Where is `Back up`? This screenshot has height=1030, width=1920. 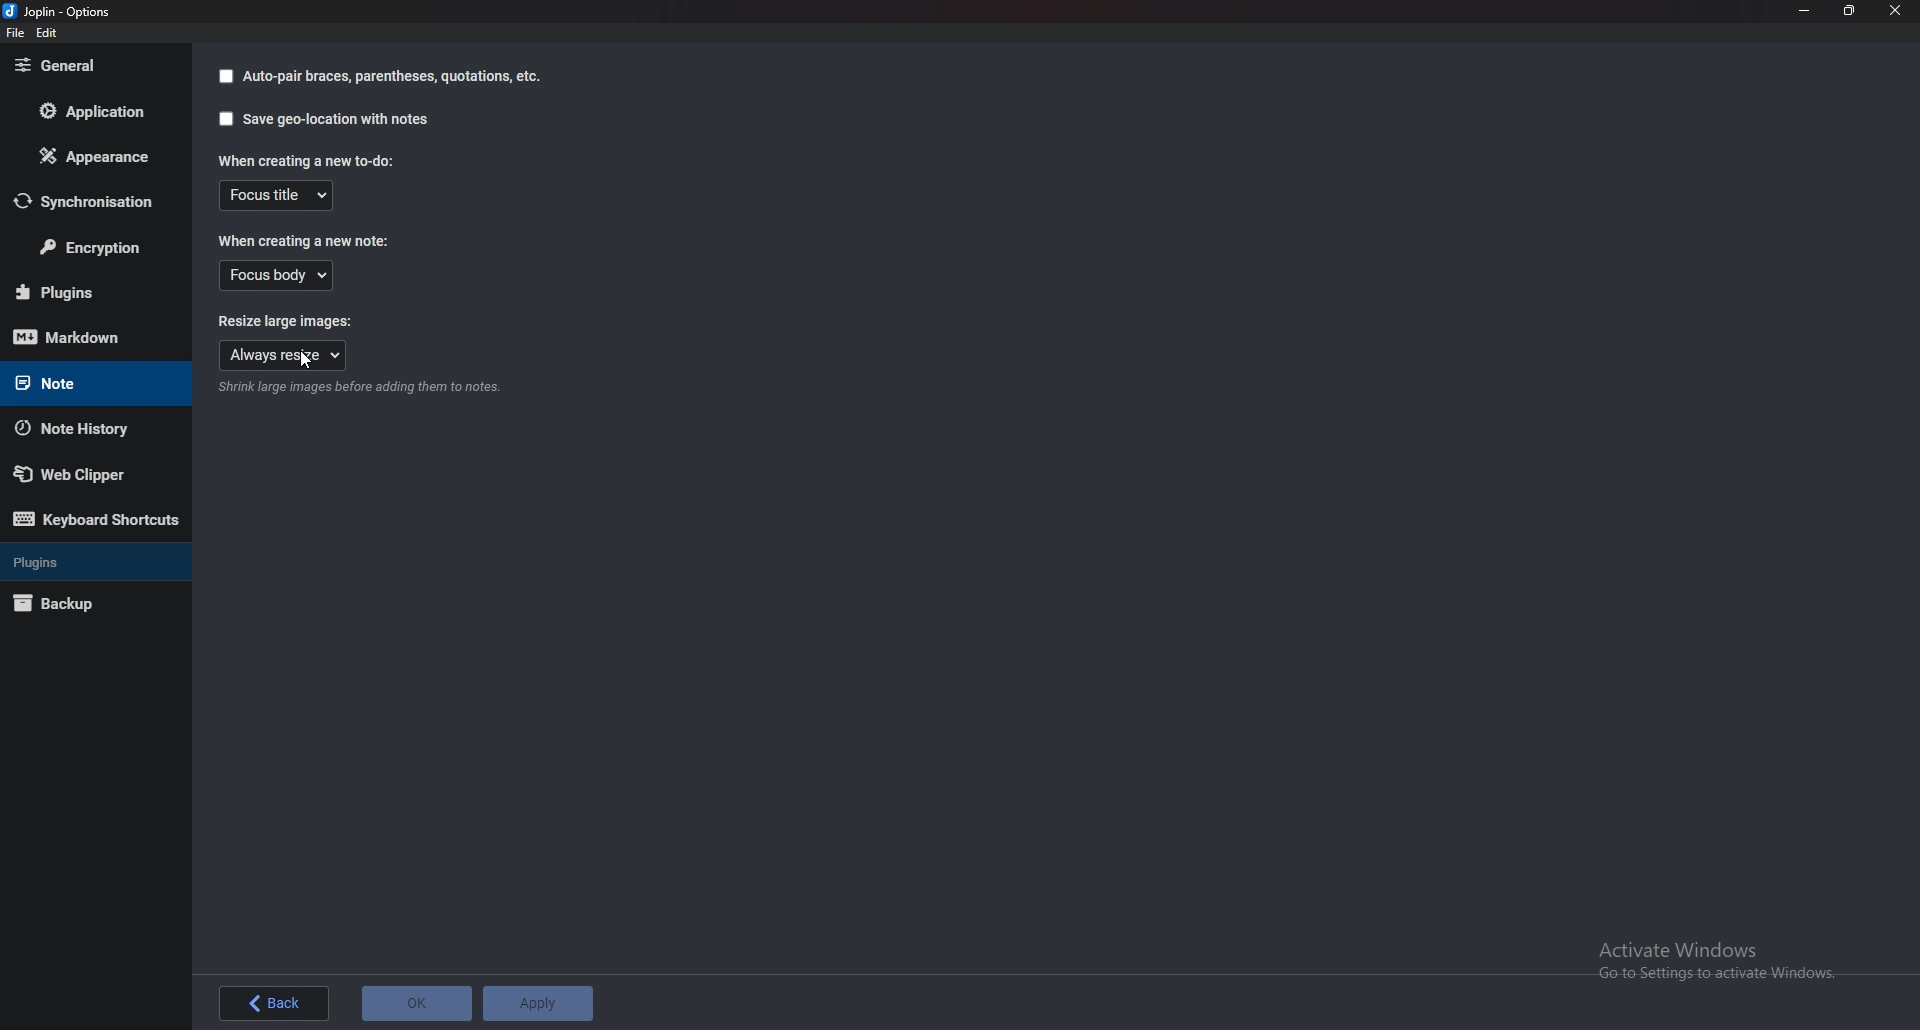 Back up is located at coordinates (77, 605).